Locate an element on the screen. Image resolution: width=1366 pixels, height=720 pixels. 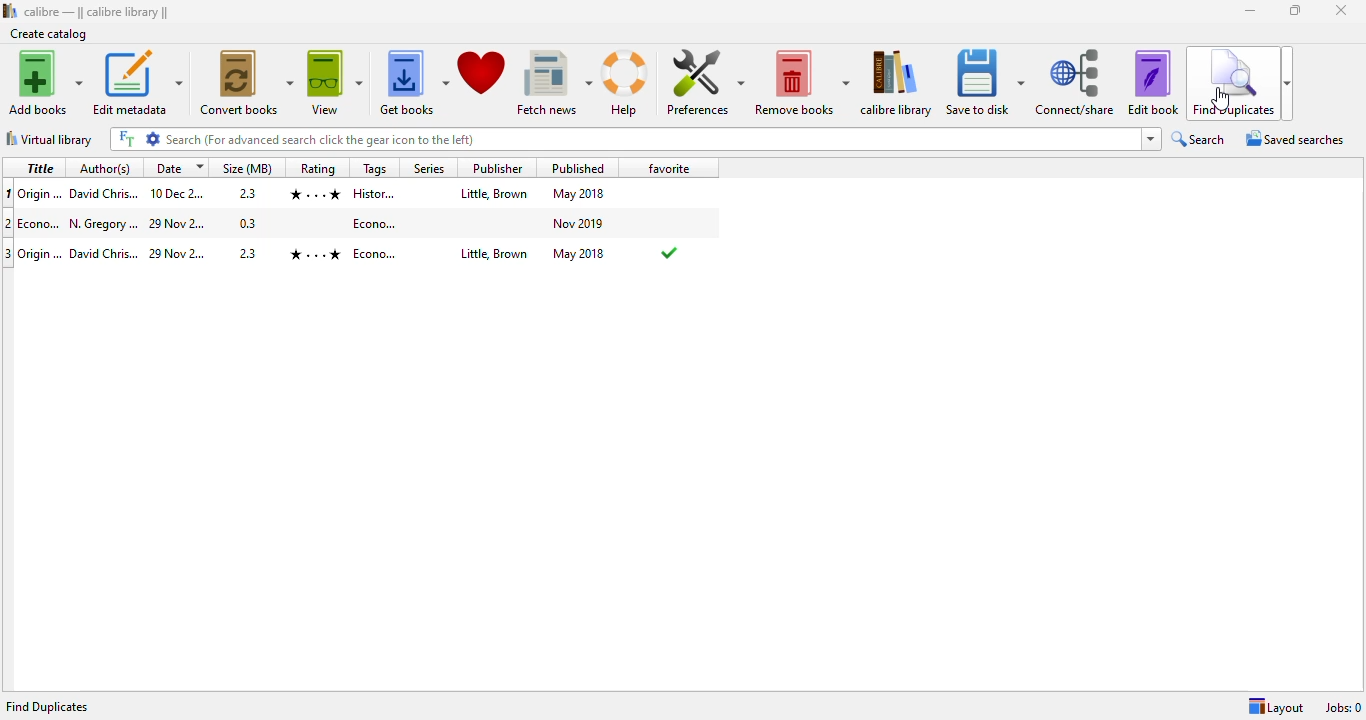
find duplicates is located at coordinates (48, 706).